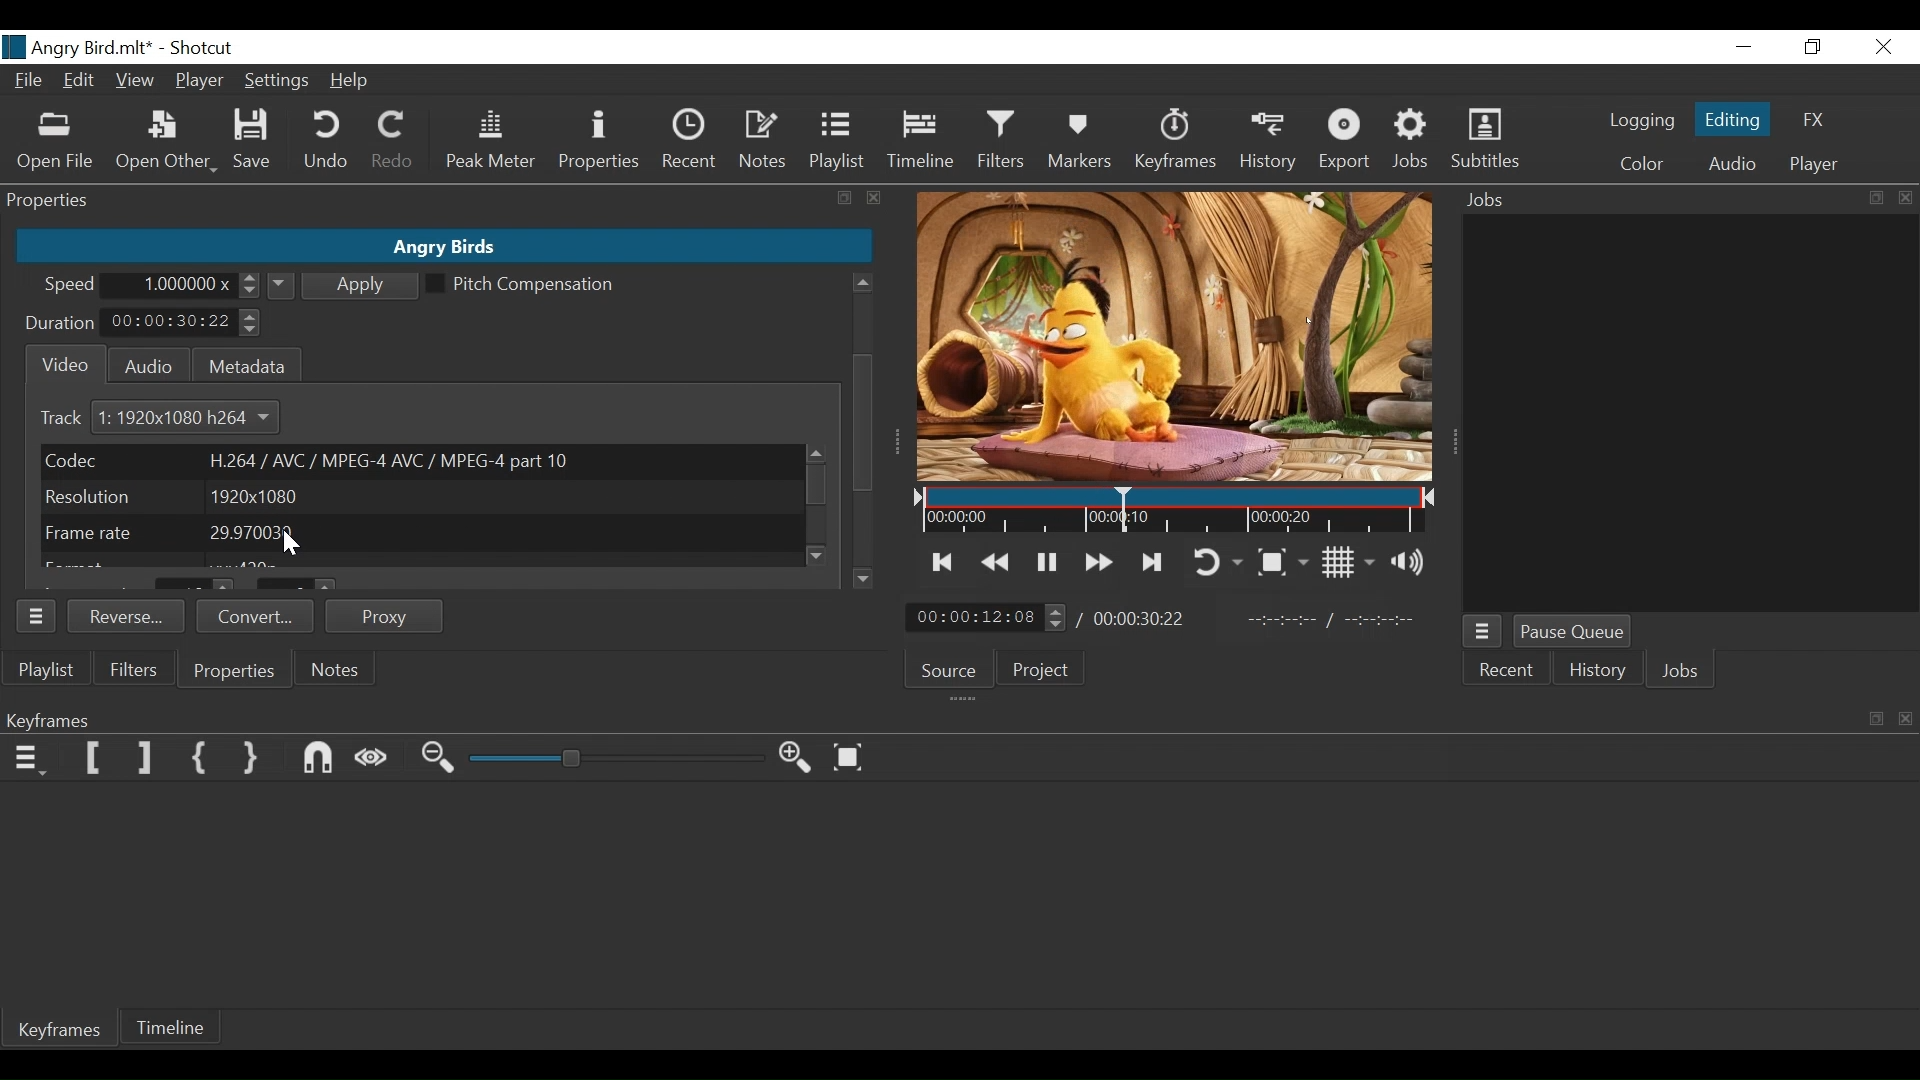 The width and height of the screenshot is (1920, 1080). What do you see at coordinates (206, 49) in the screenshot?
I see `Shotcut` at bounding box center [206, 49].